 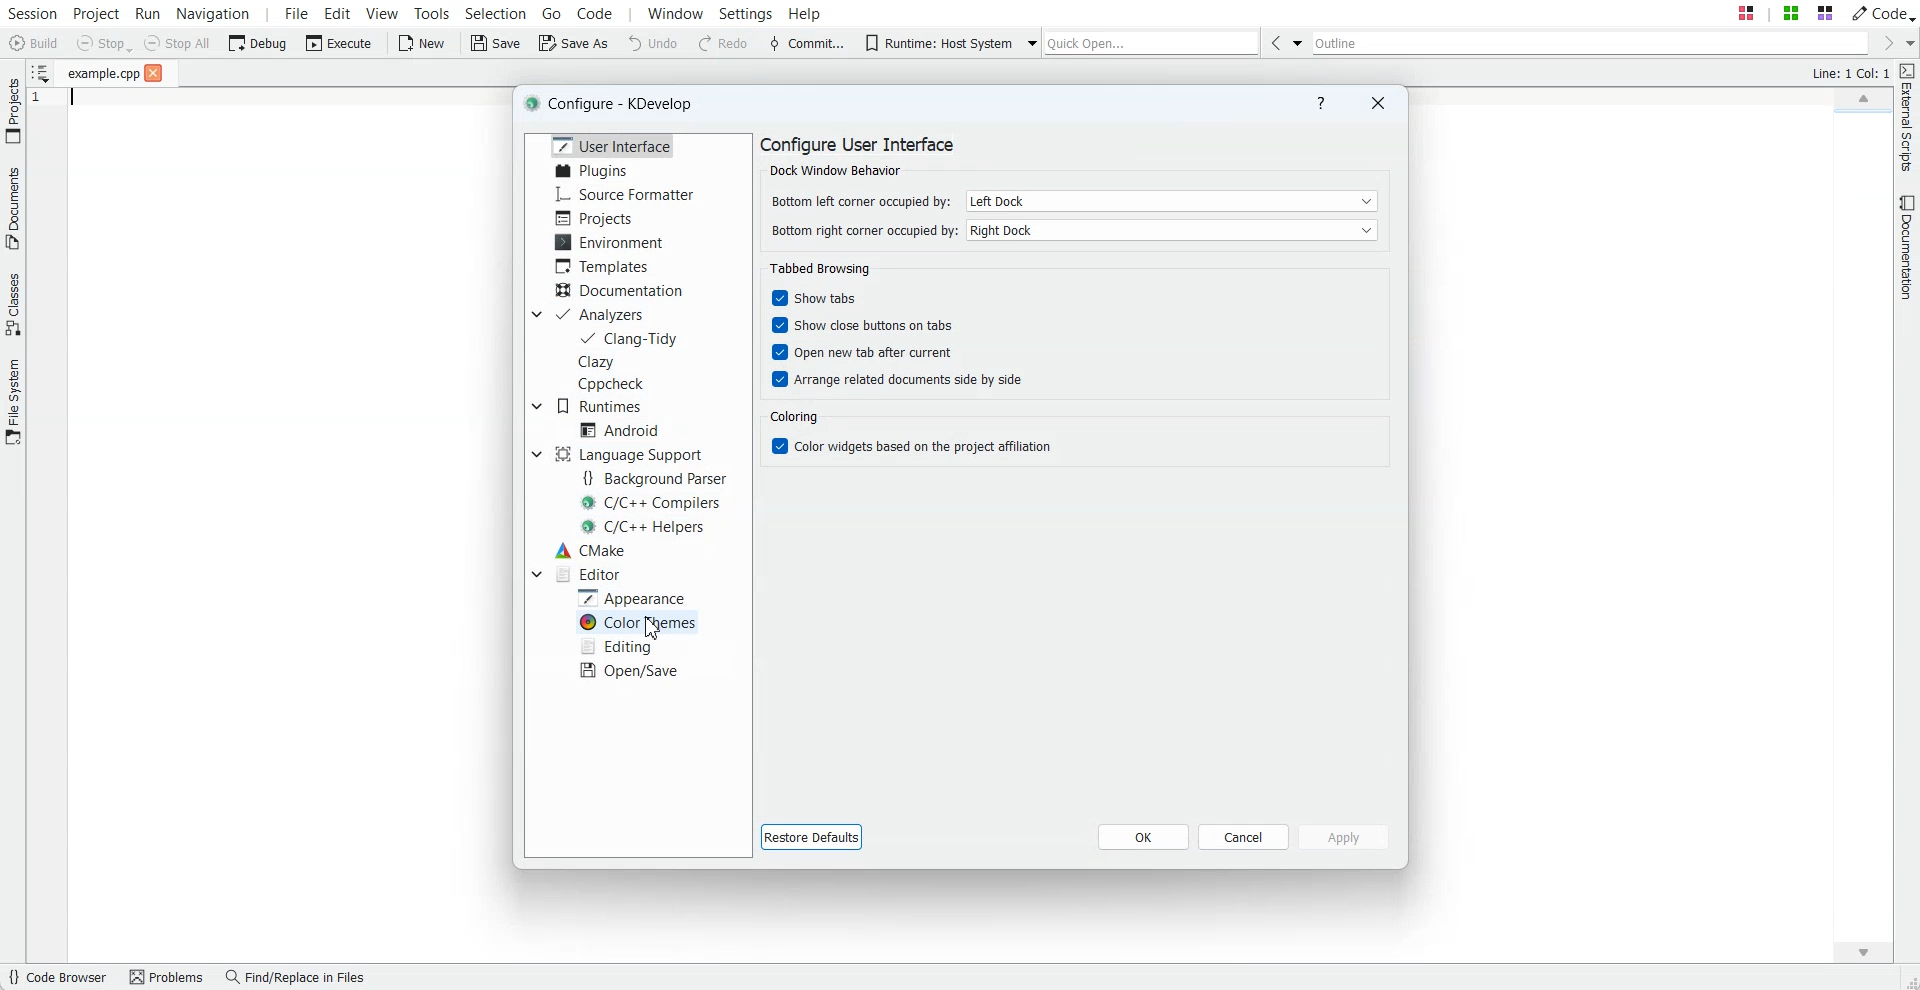 I want to click on Classes, so click(x=13, y=307).